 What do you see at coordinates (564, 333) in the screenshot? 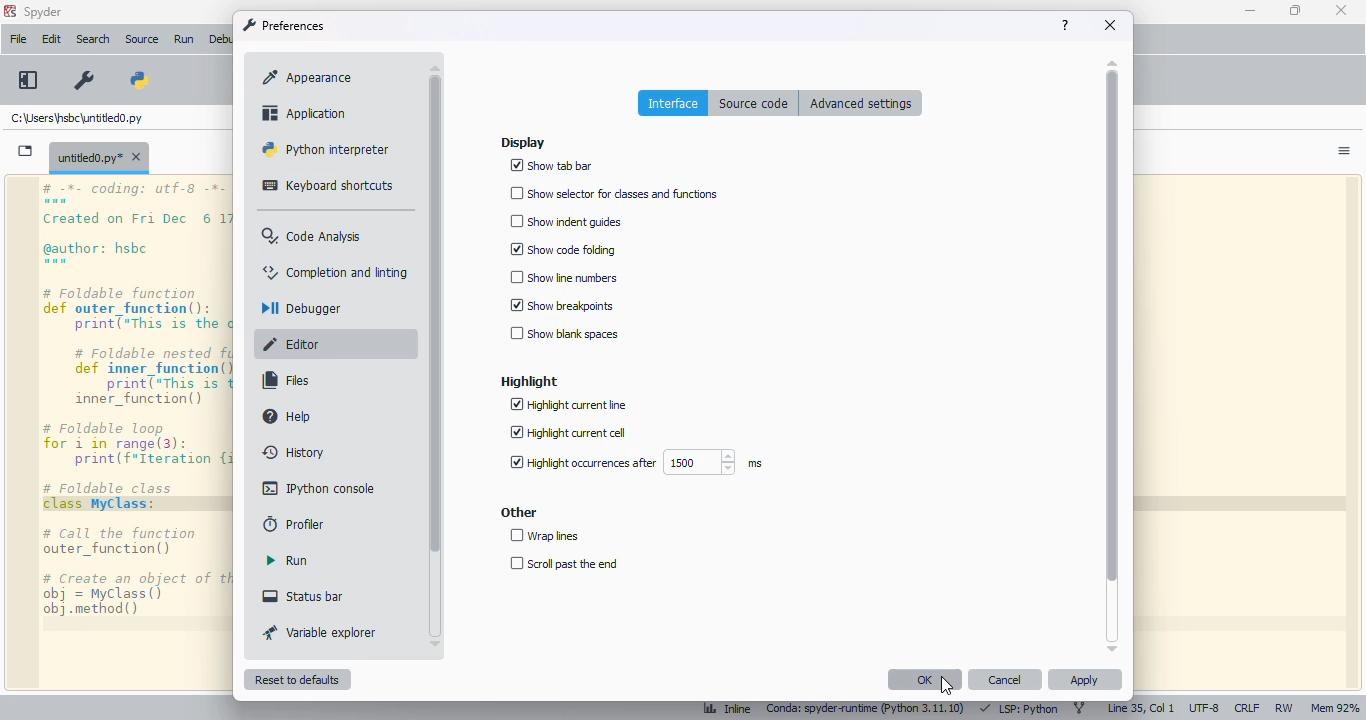
I see `show blank spaces` at bounding box center [564, 333].